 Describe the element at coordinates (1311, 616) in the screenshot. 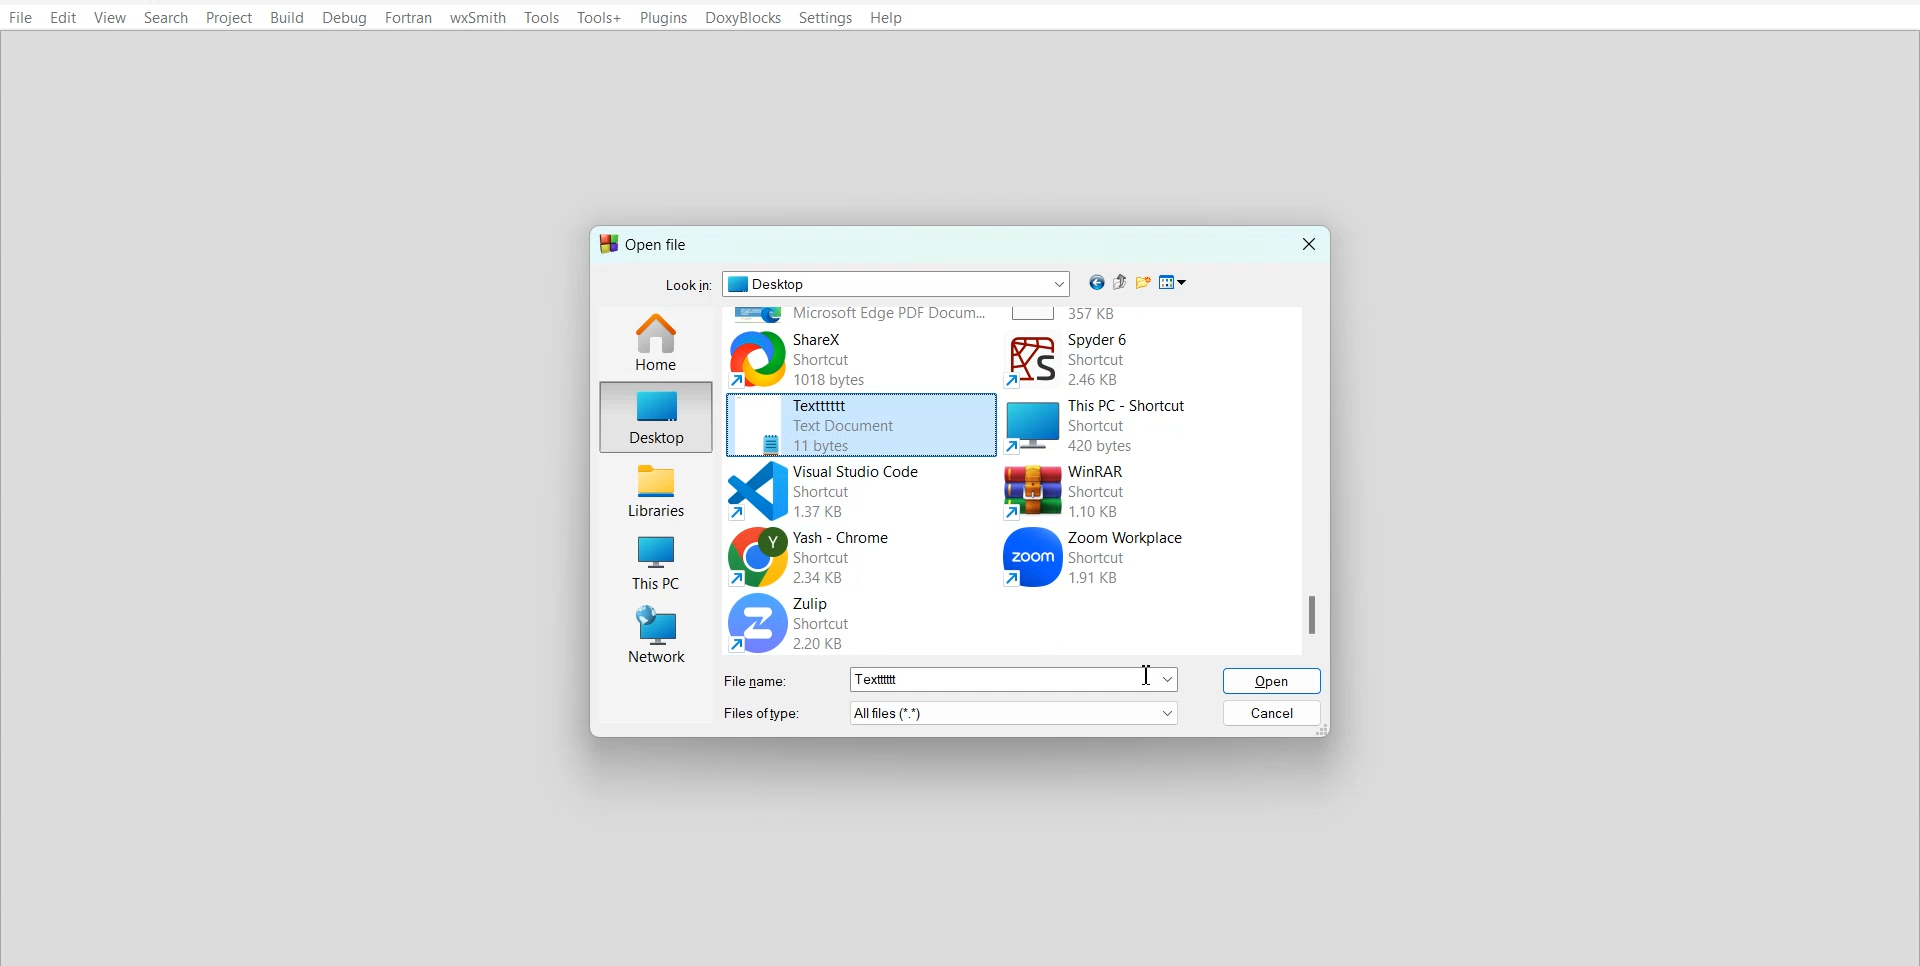

I see `scroll down` at that location.